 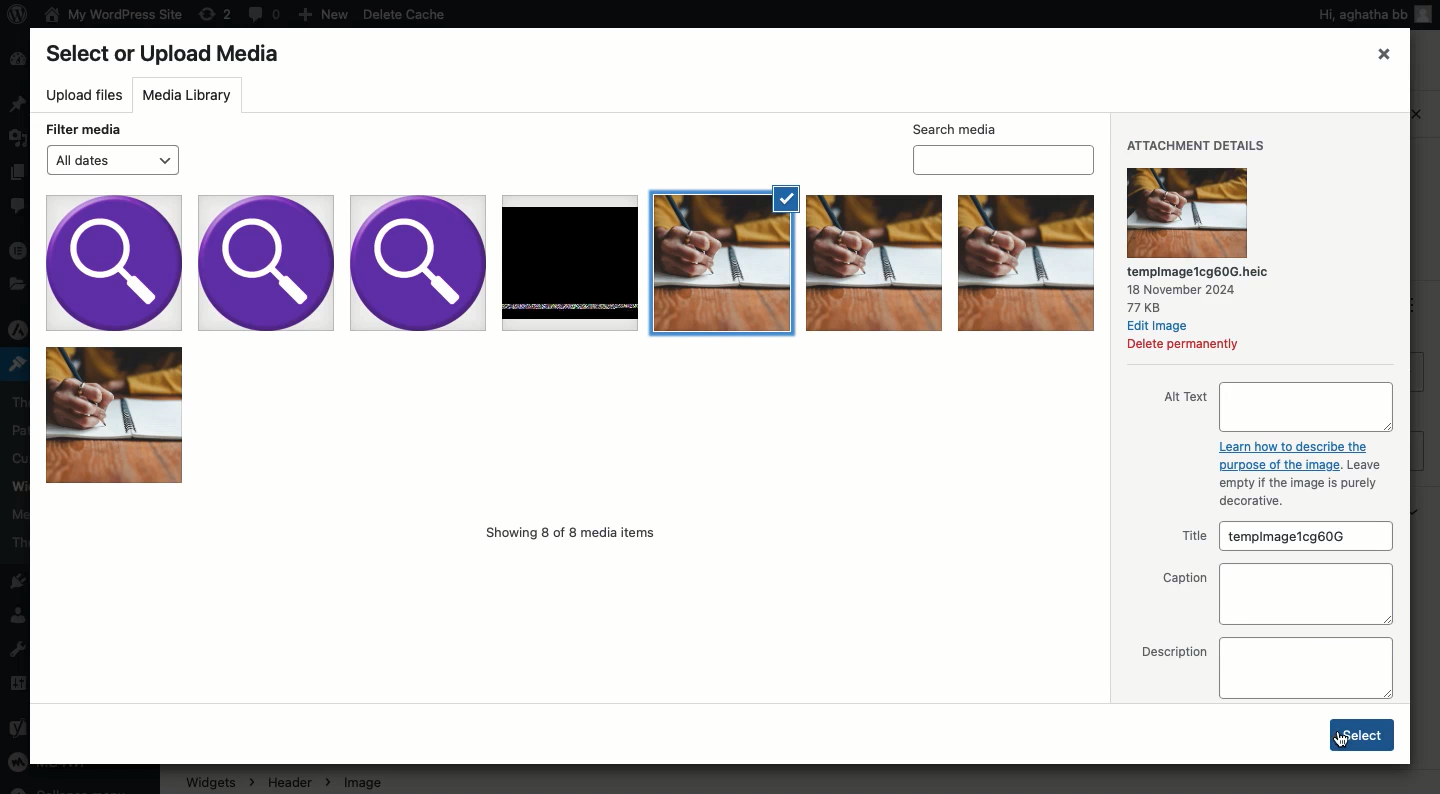 What do you see at coordinates (1283, 537) in the screenshot?
I see `Title` at bounding box center [1283, 537].